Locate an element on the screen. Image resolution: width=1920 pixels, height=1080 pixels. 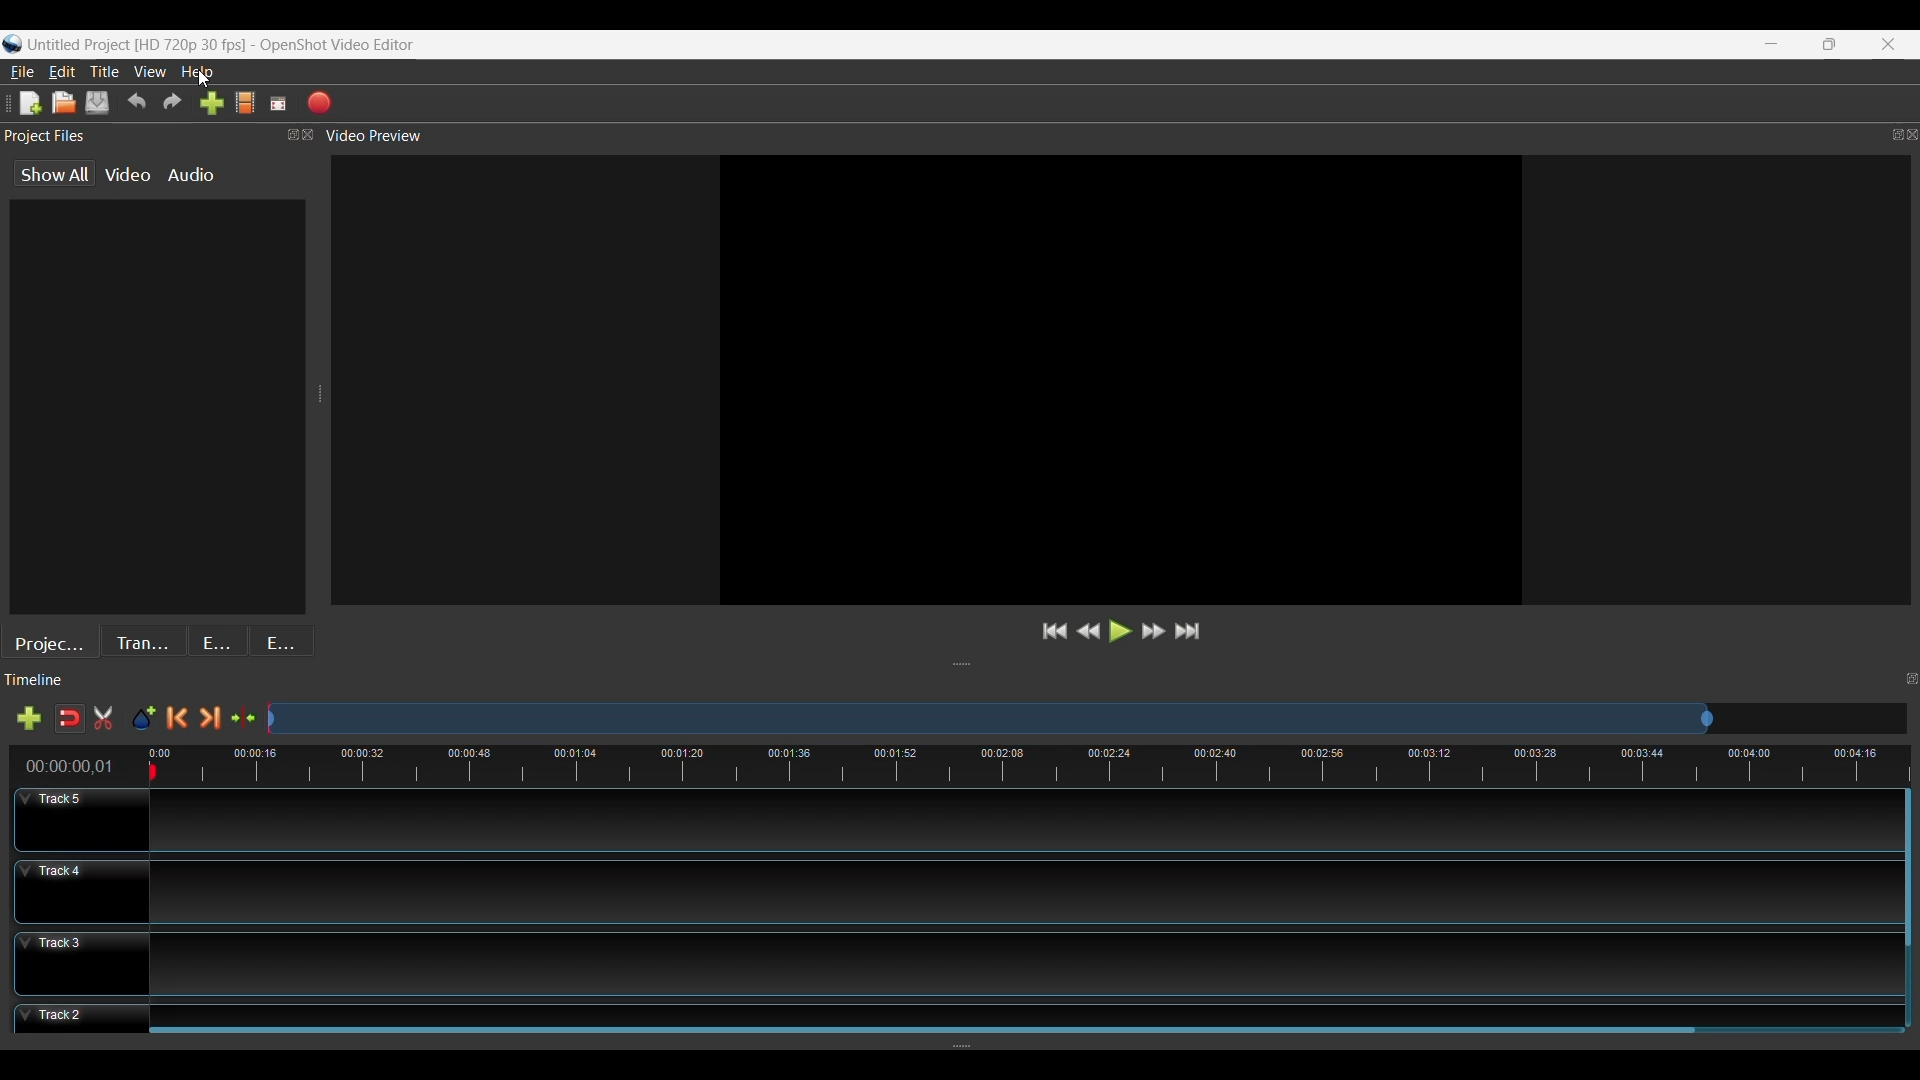
Openshot Desktop icon is located at coordinates (12, 41).